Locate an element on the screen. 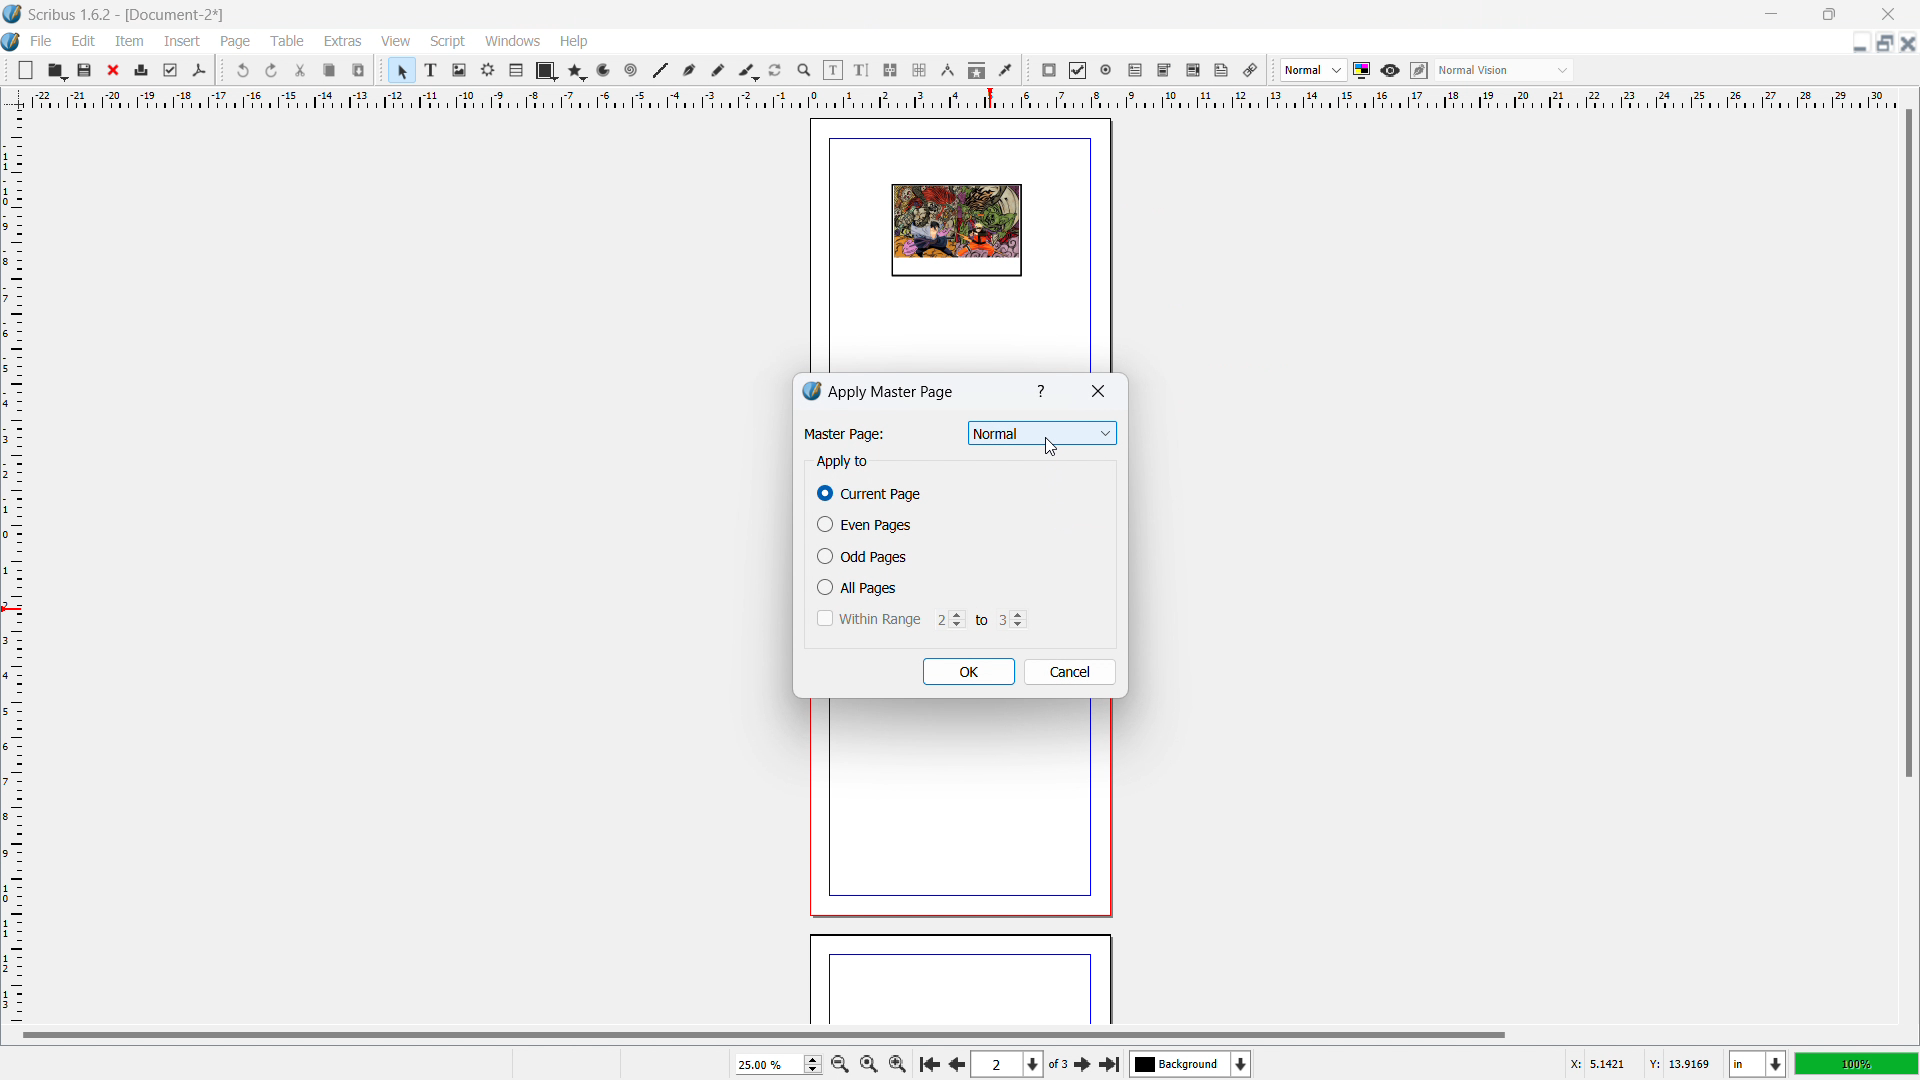 Image resolution: width=1920 pixels, height=1080 pixels. unit of measurement is located at coordinates (1758, 1065).